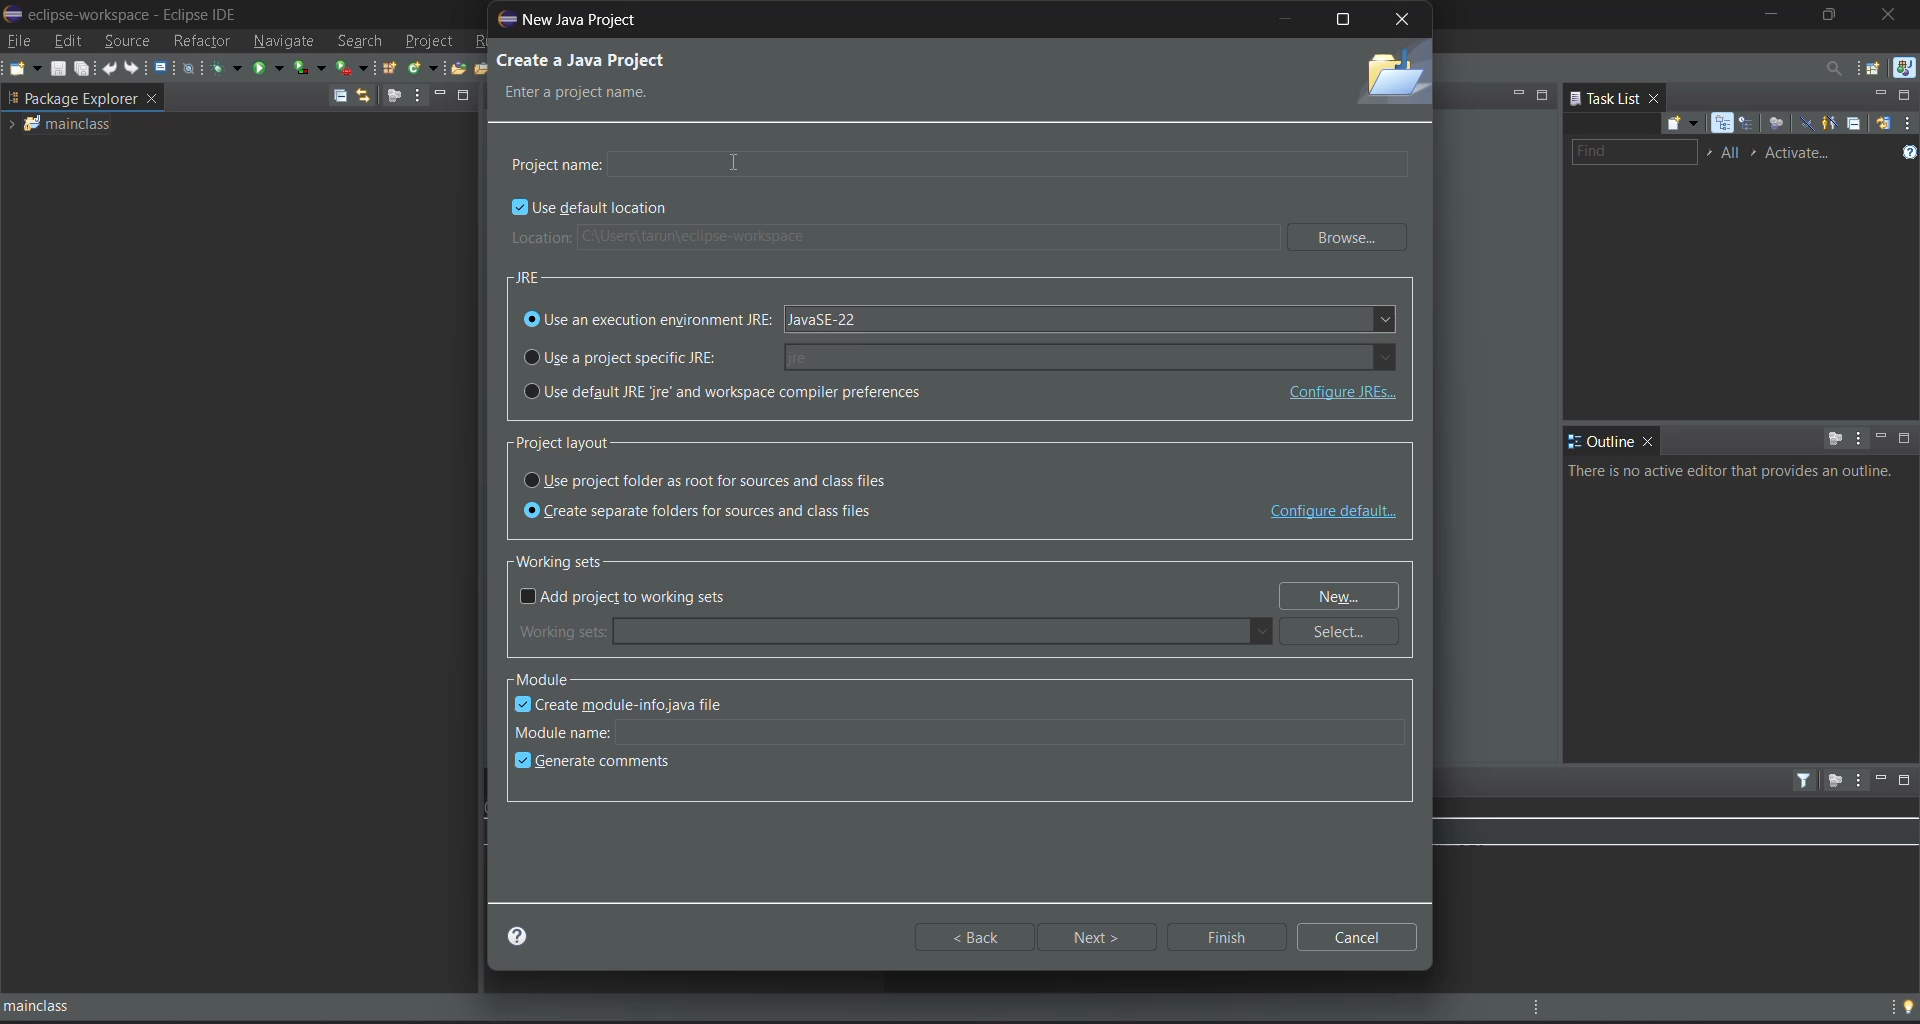  Describe the element at coordinates (635, 703) in the screenshot. I see `create module info` at that location.